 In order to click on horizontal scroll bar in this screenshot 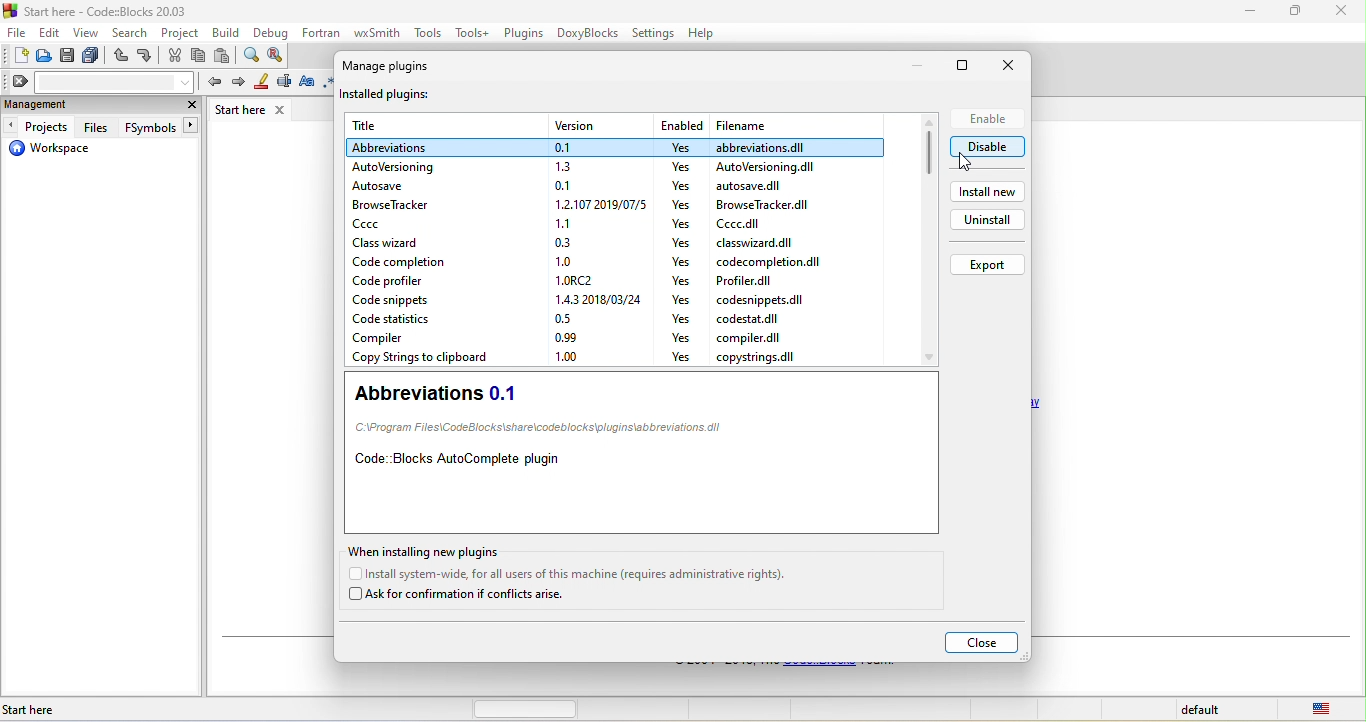, I will do `click(526, 709)`.